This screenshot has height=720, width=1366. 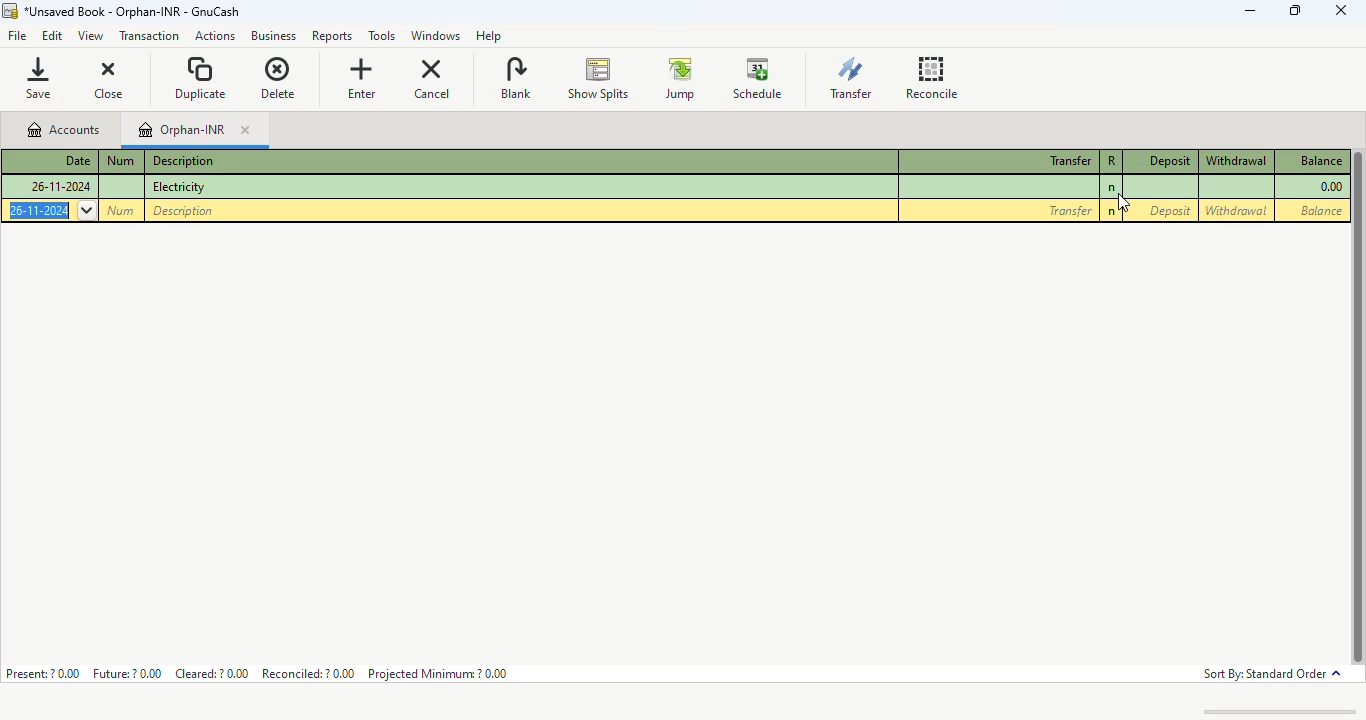 I want to click on balance, so click(x=1319, y=160).